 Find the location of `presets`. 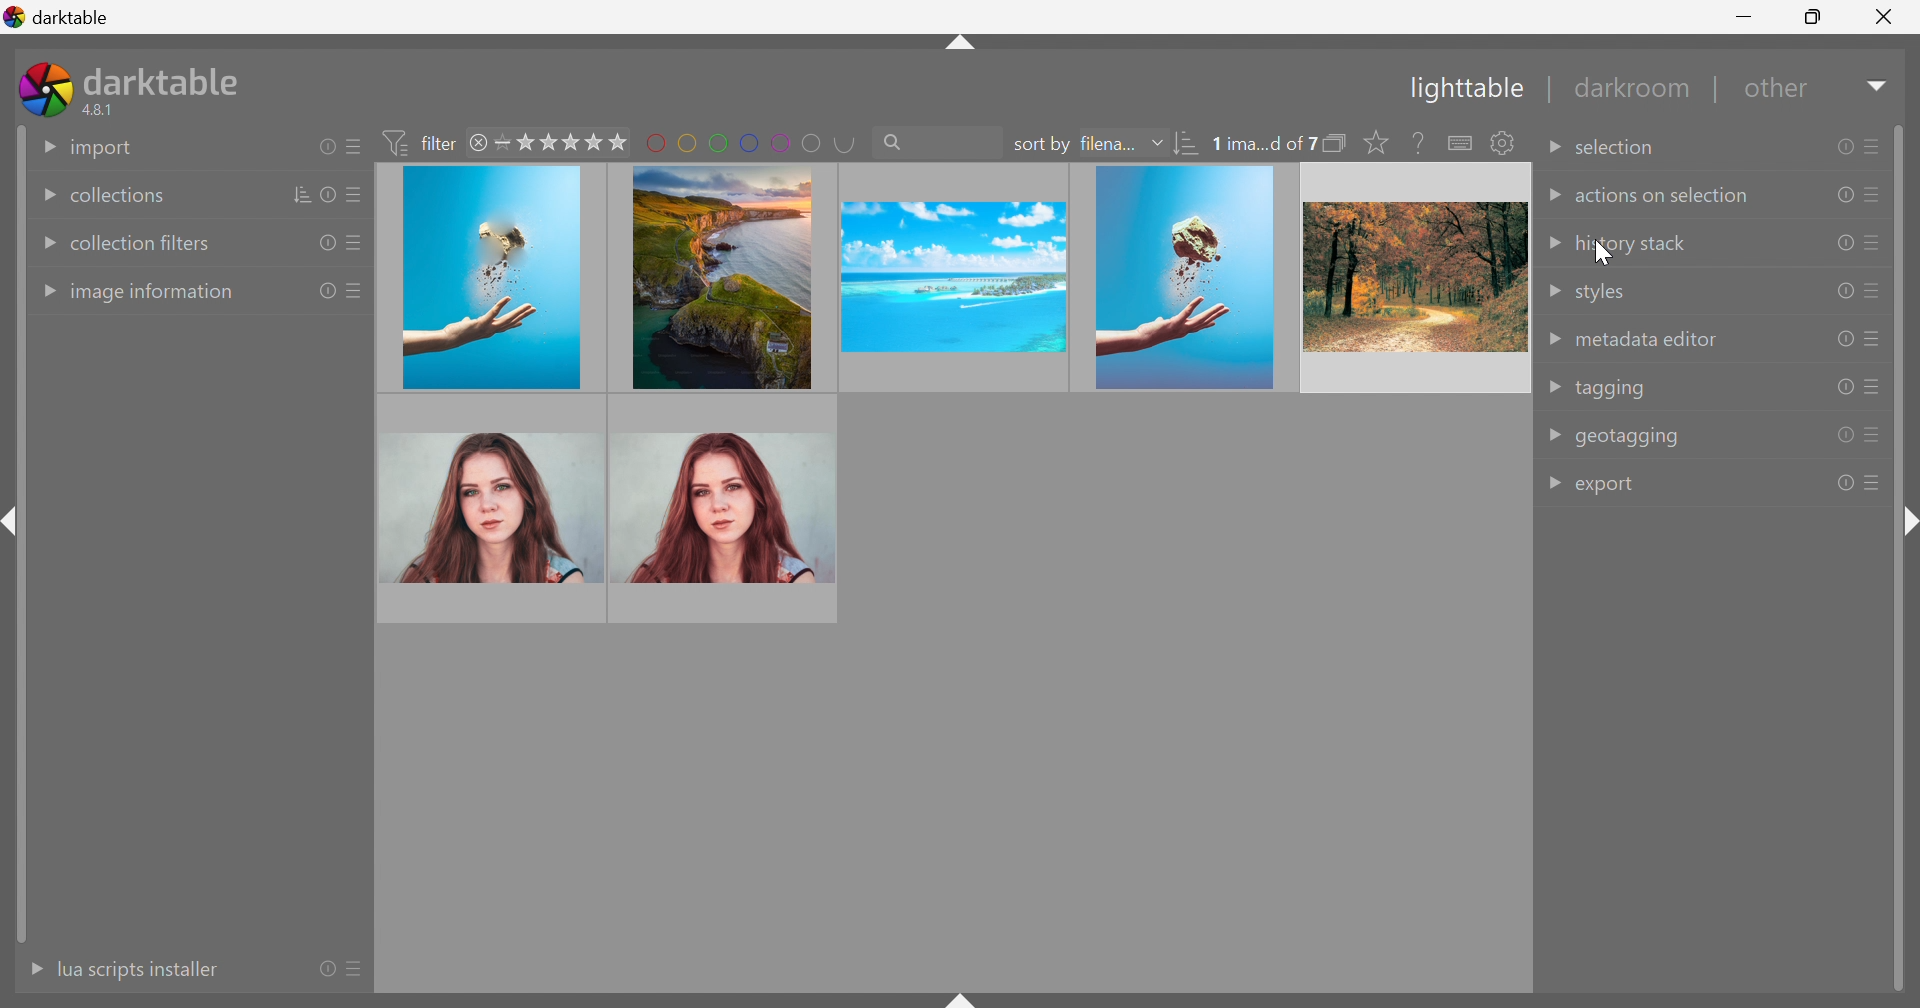

presets is located at coordinates (1879, 435).